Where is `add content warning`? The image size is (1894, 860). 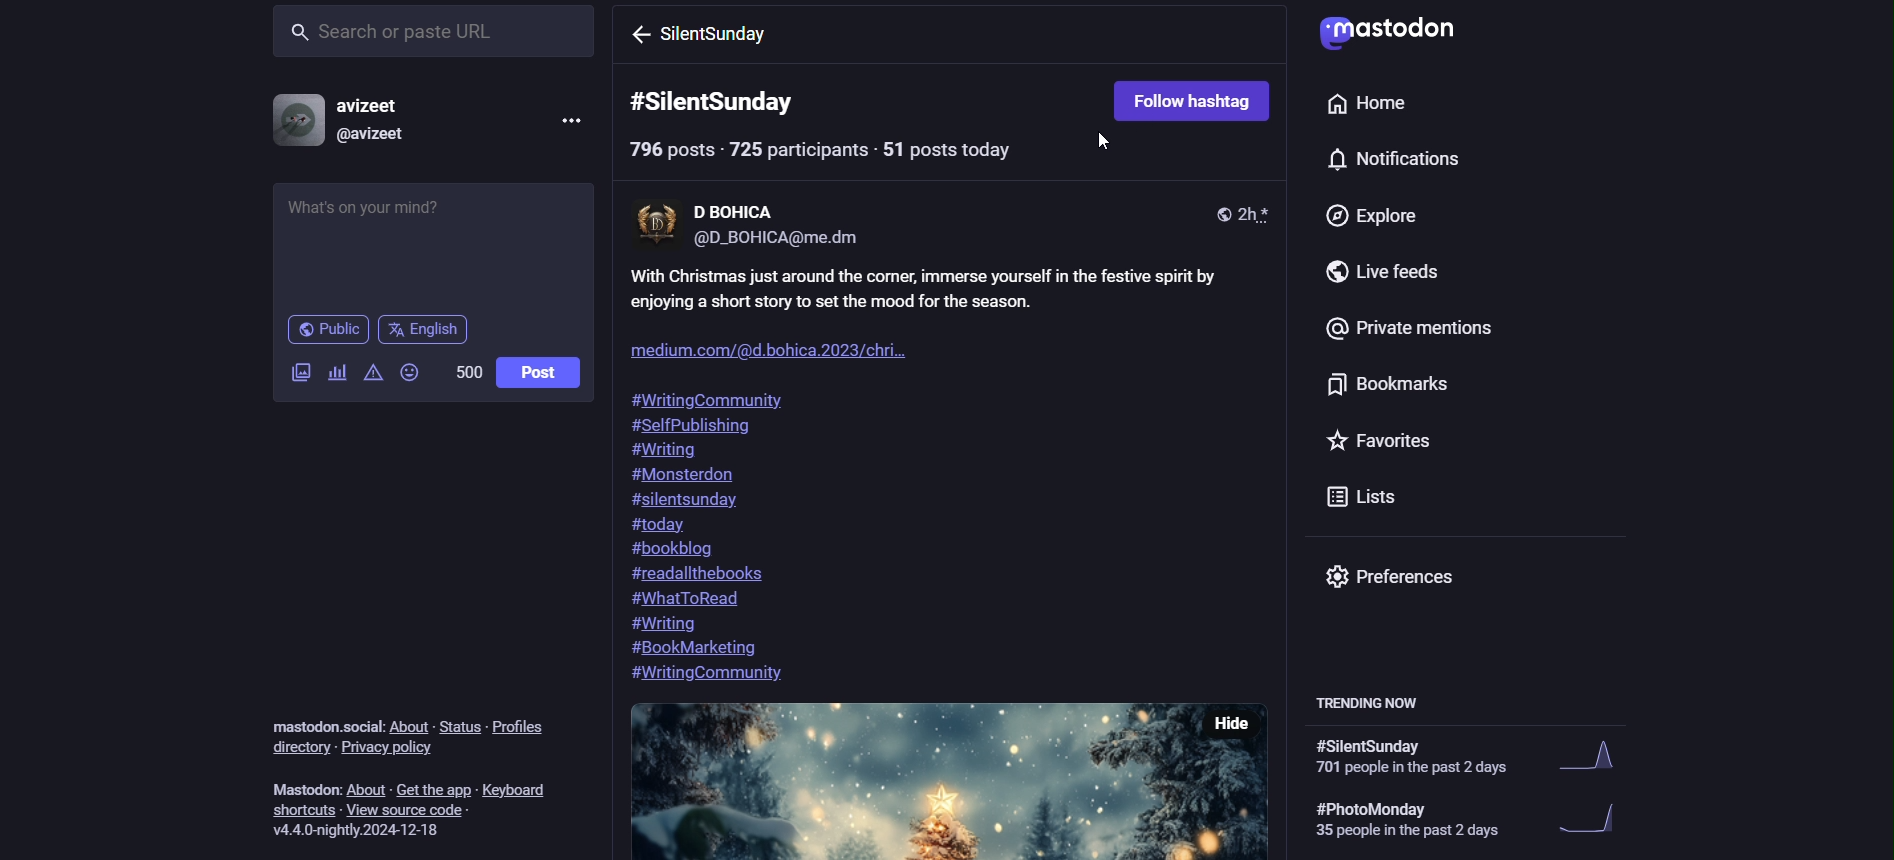 add content warning is located at coordinates (374, 371).